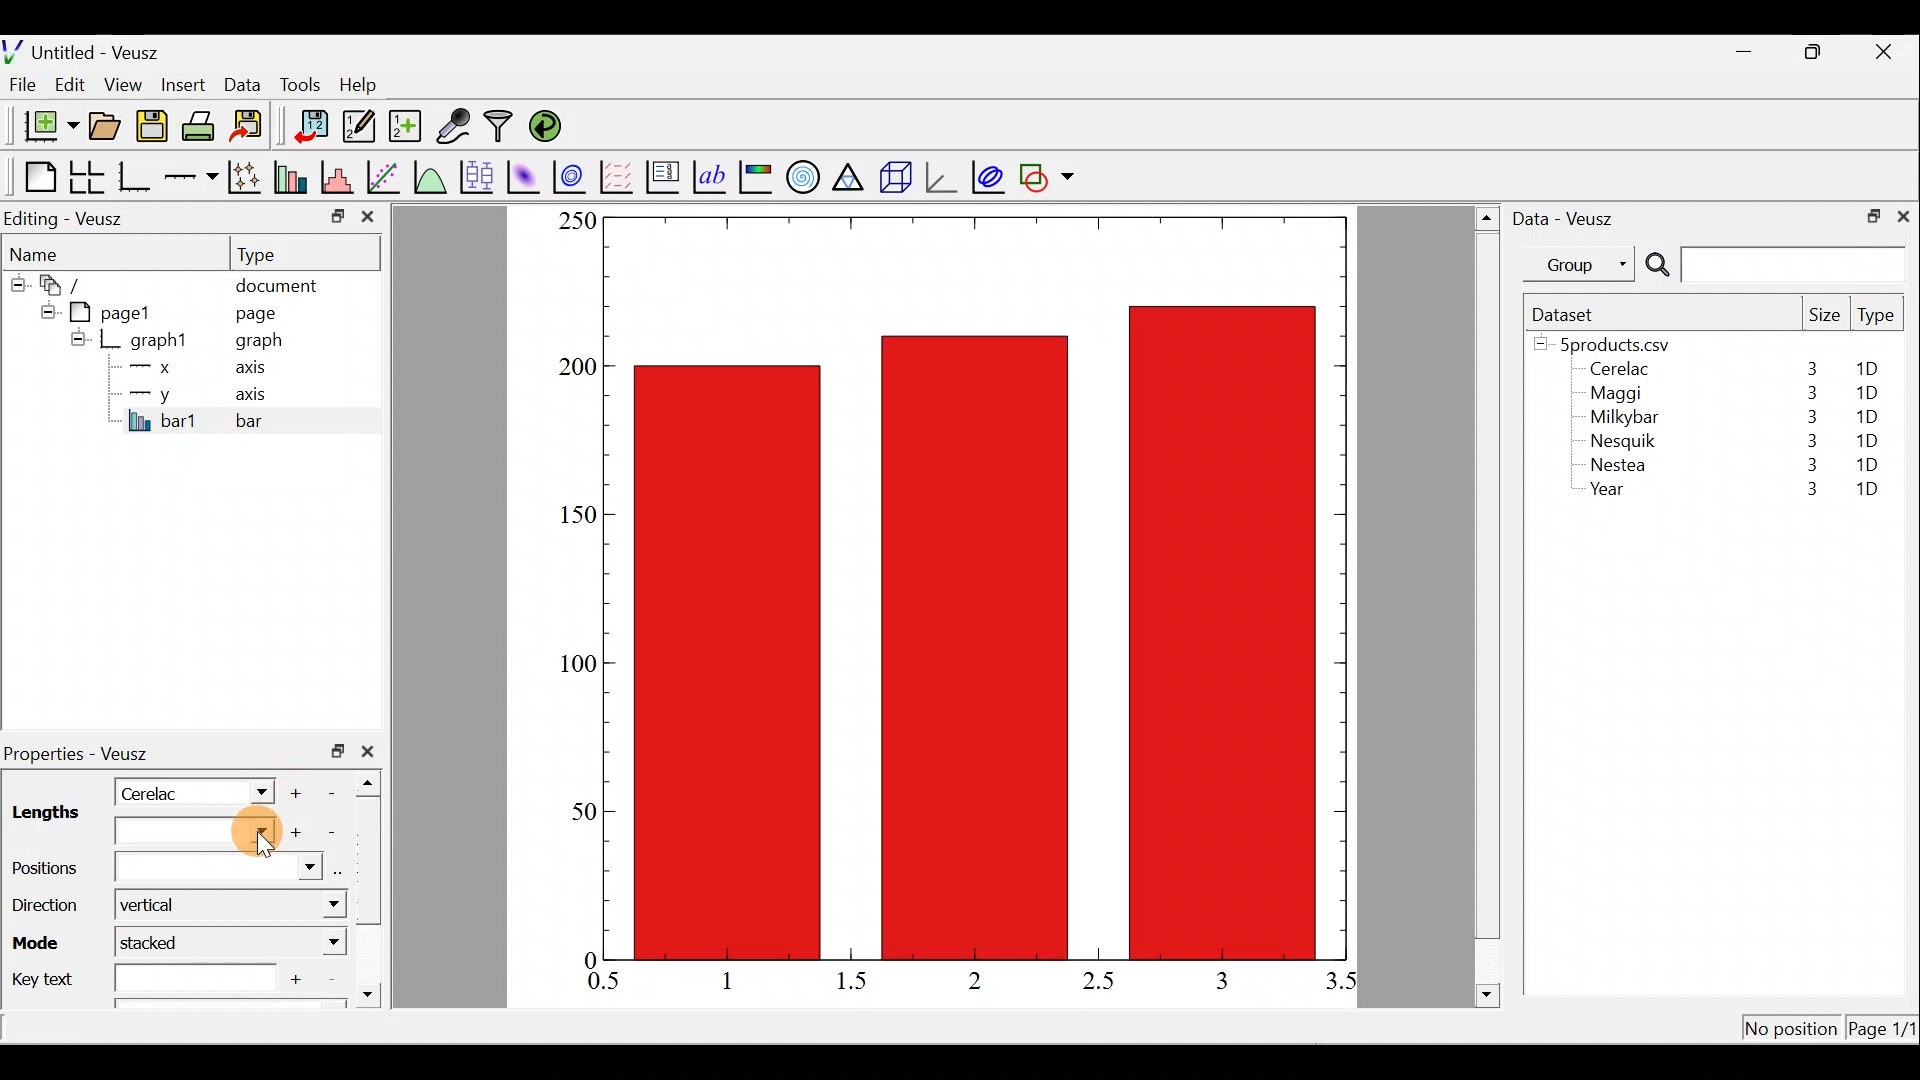  What do you see at coordinates (330, 832) in the screenshot?
I see `remove item` at bounding box center [330, 832].